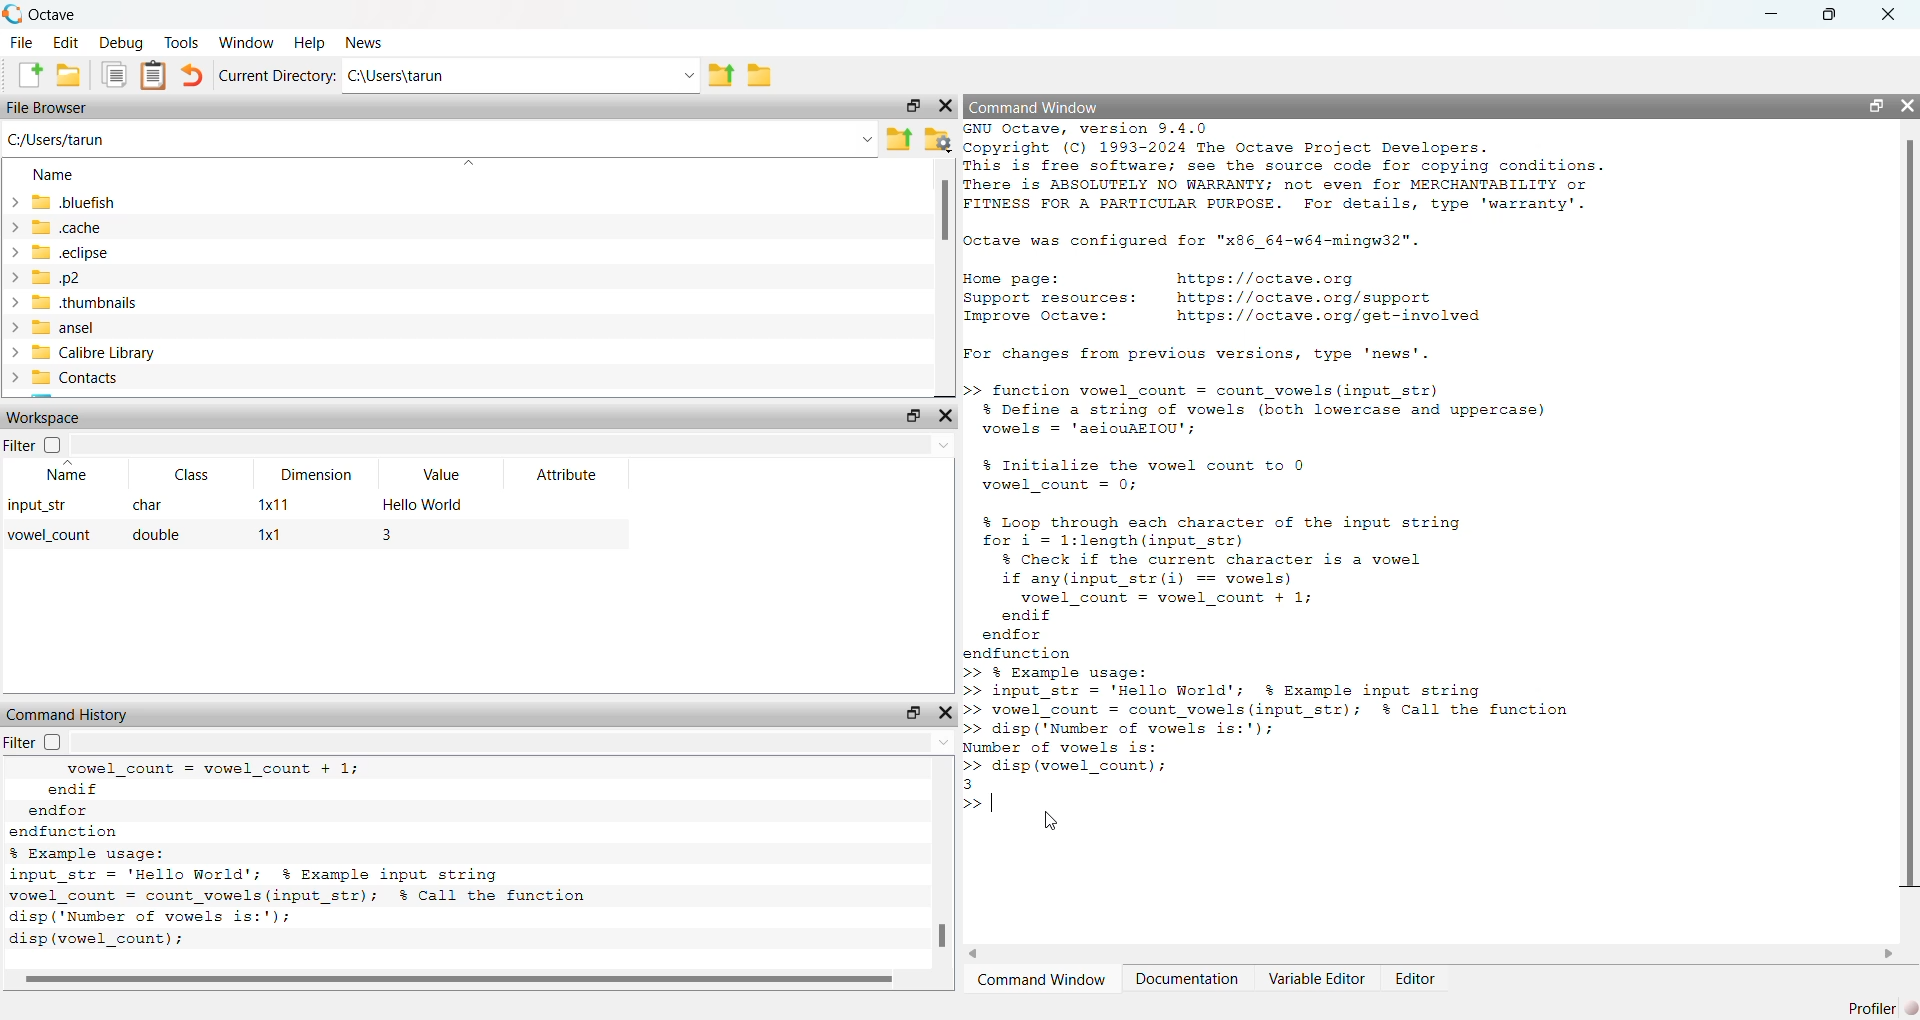  I want to click on Editor, so click(1414, 979).